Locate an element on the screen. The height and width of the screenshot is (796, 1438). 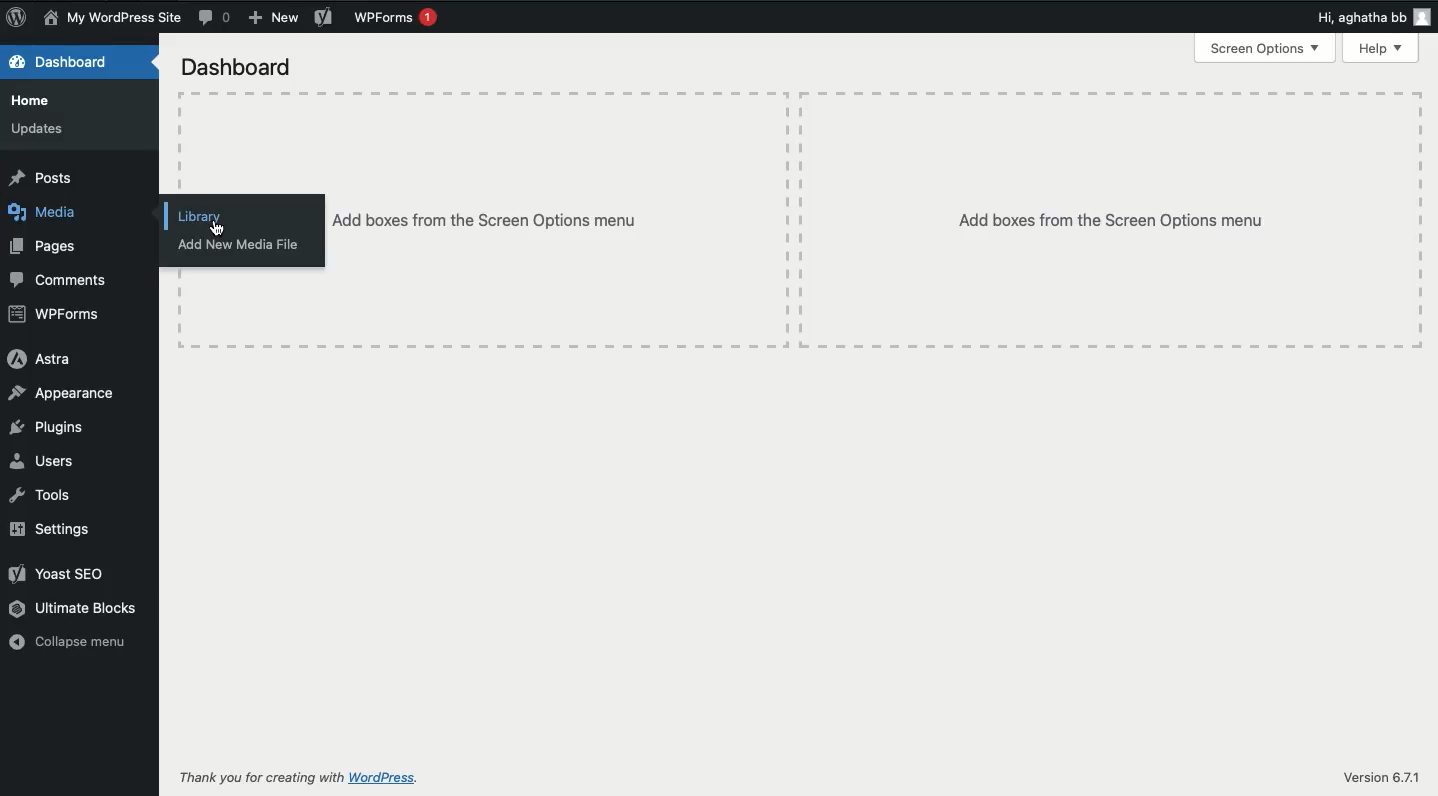
Media is located at coordinates (49, 213).